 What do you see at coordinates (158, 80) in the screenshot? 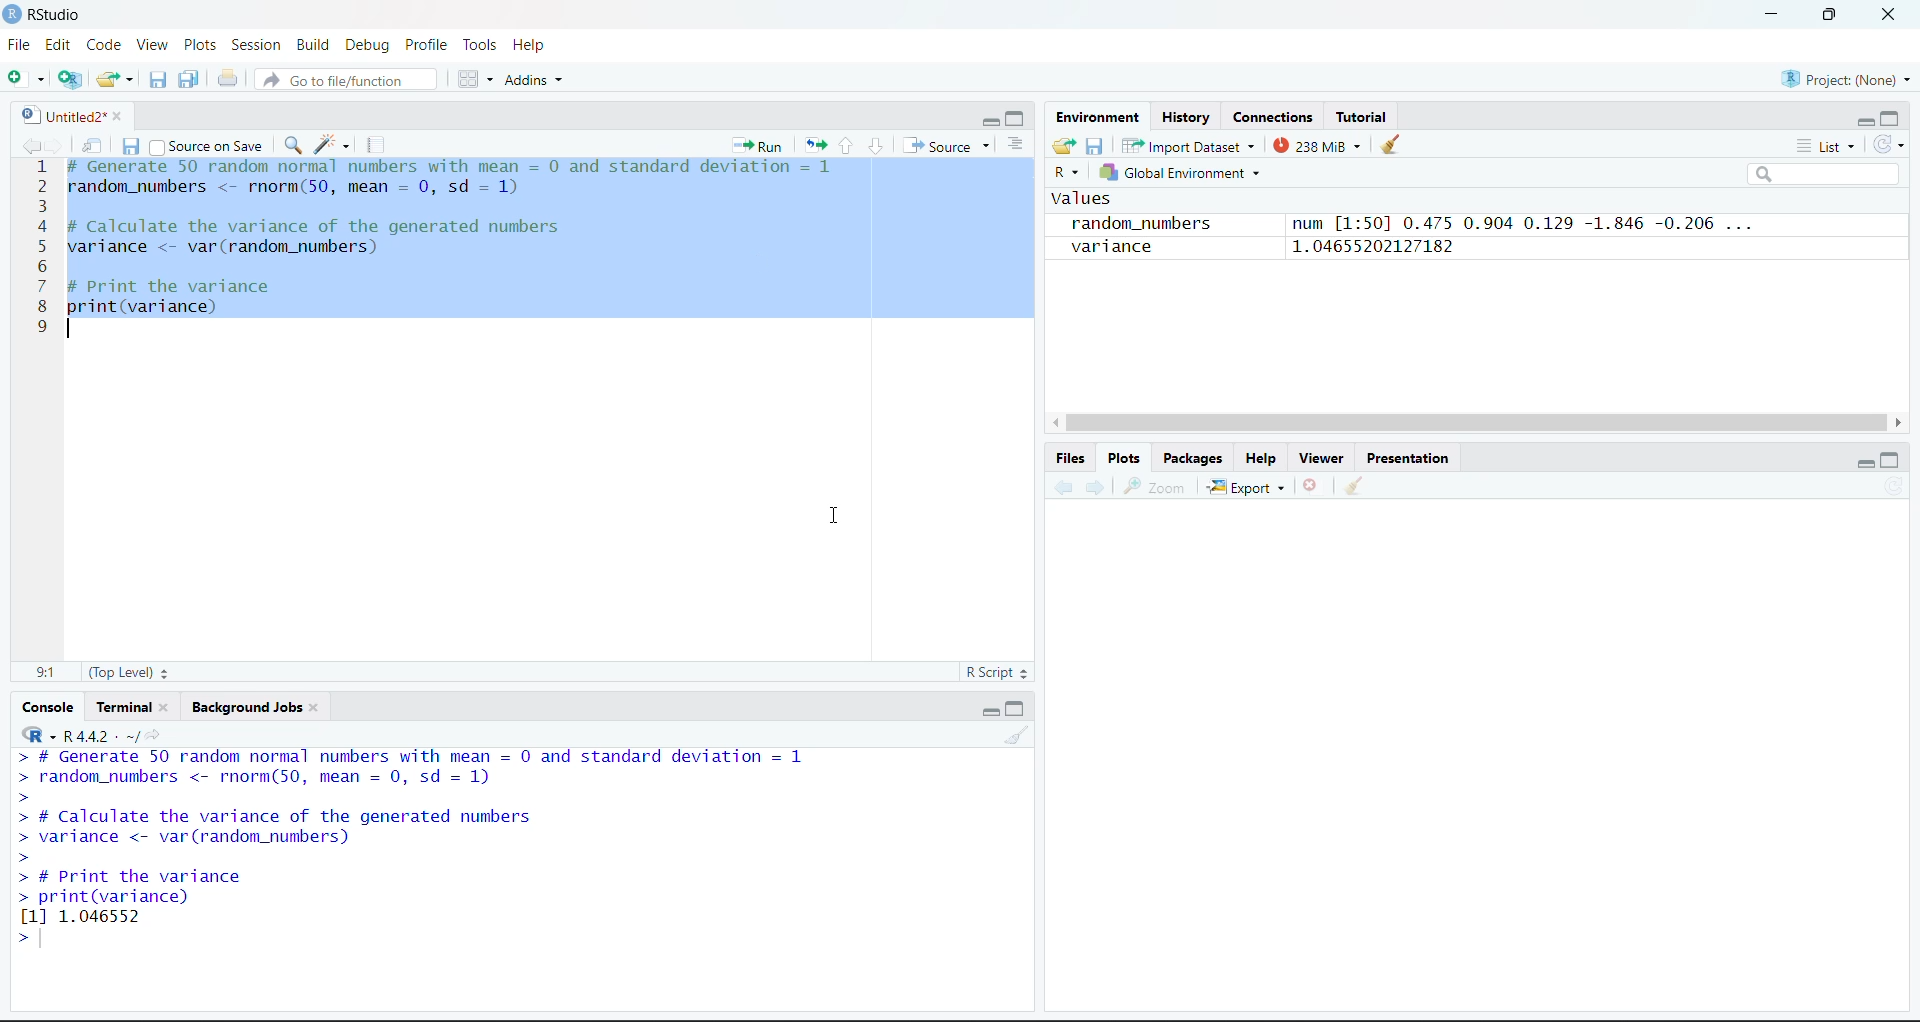
I see `save` at bounding box center [158, 80].